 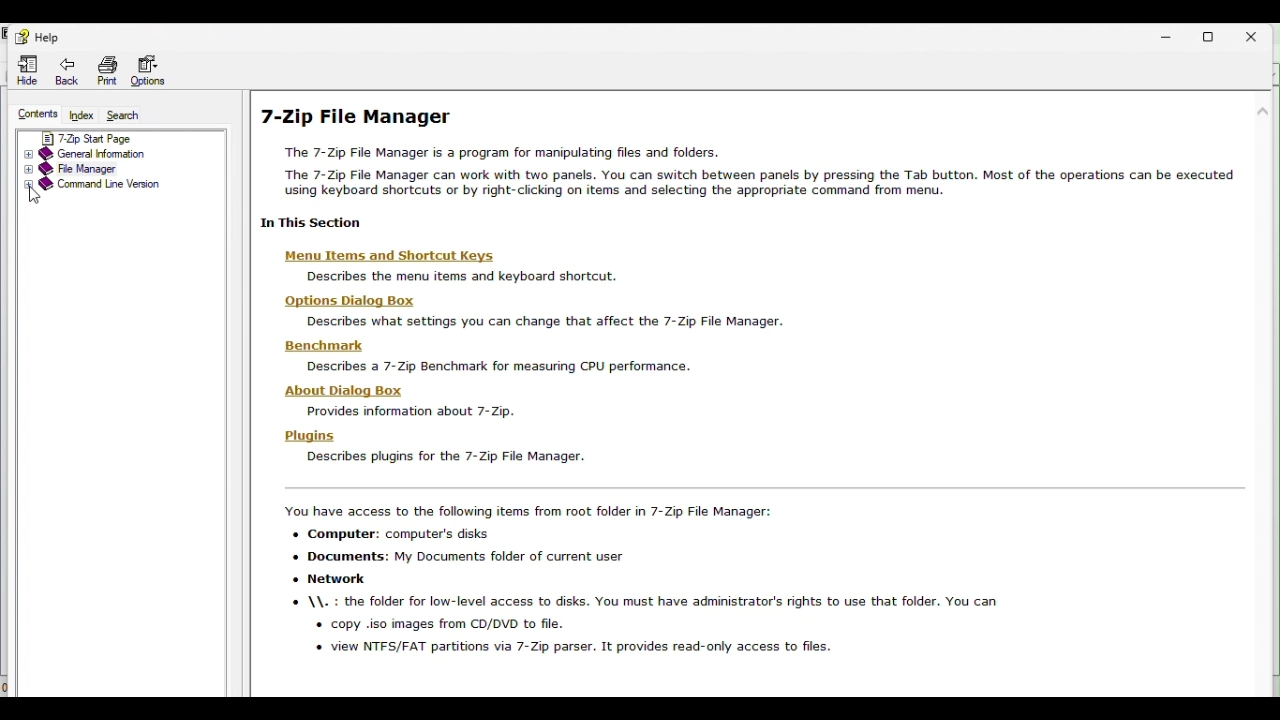 What do you see at coordinates (147, 72) in the screenshot?
I see `Option` at bounding box center [147, 72].